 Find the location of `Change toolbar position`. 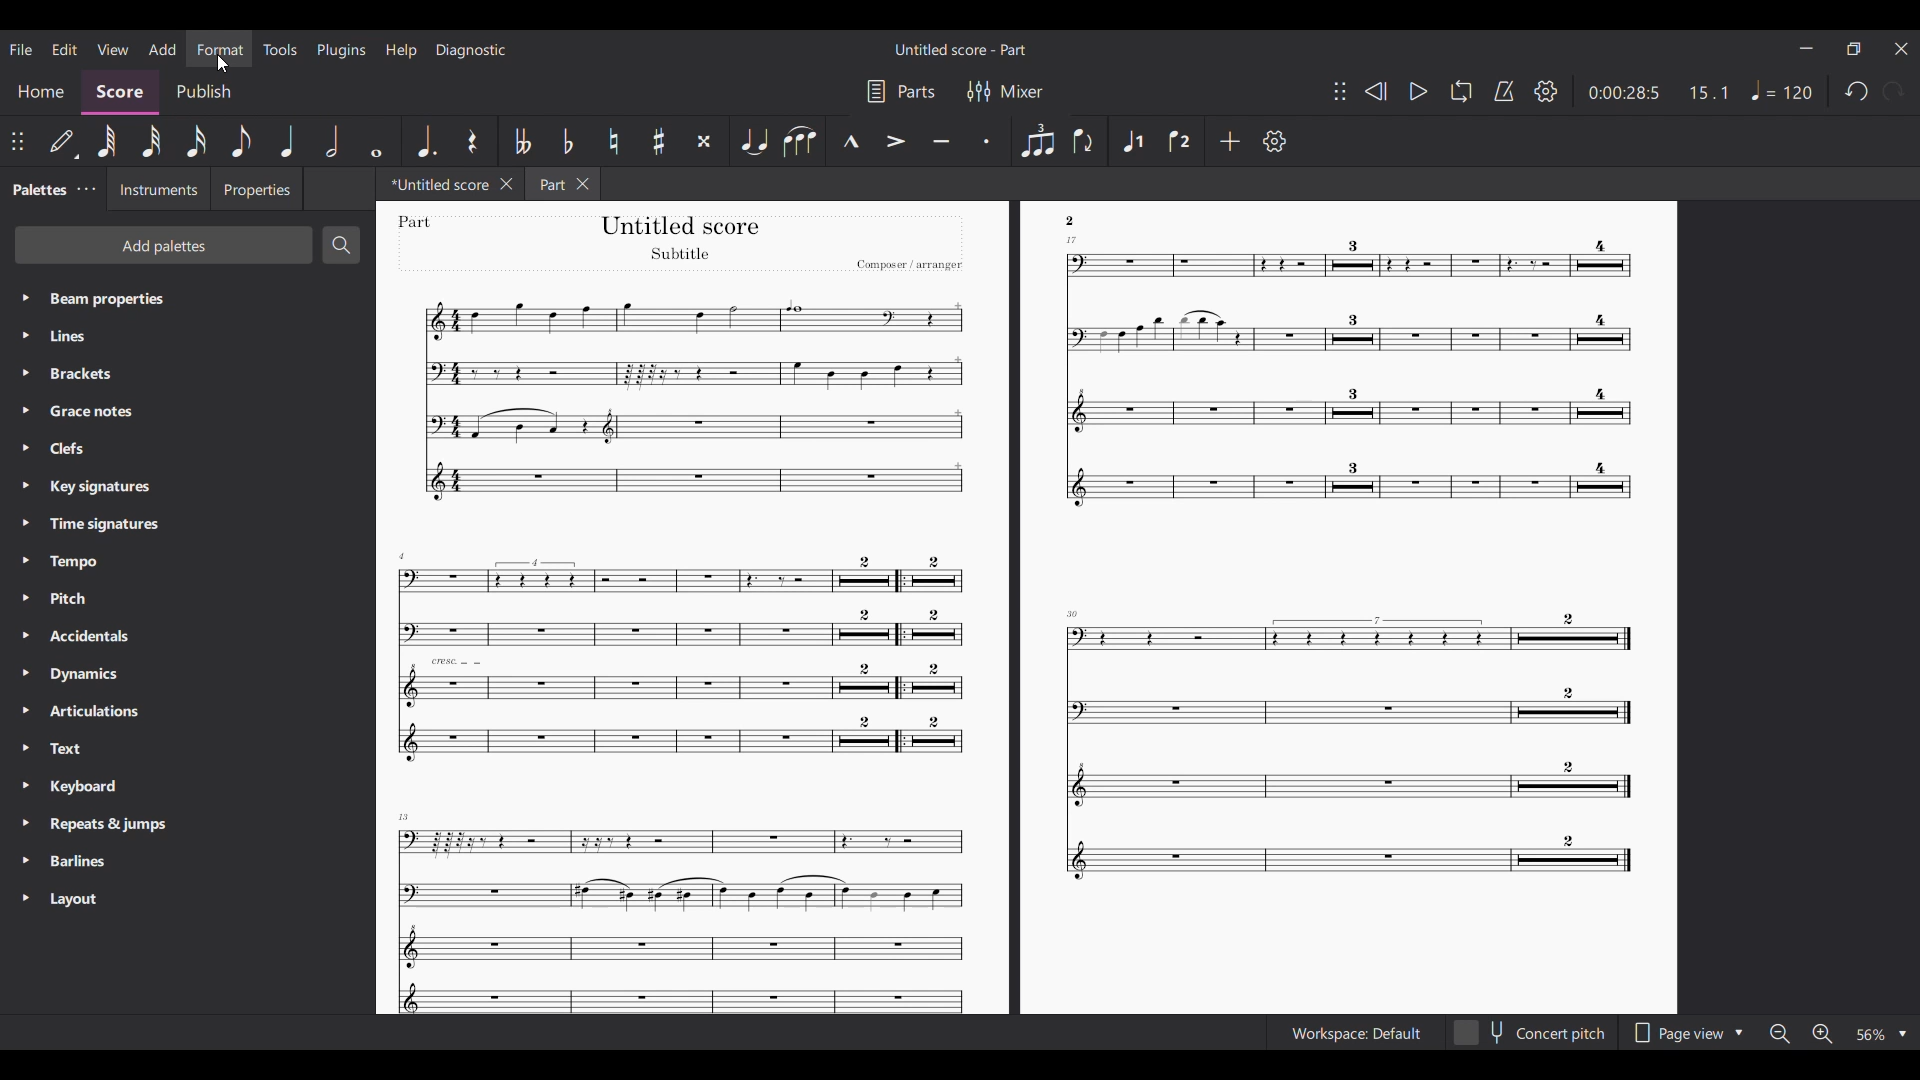

Change toolbar position is located at coordinates (1340, 91).